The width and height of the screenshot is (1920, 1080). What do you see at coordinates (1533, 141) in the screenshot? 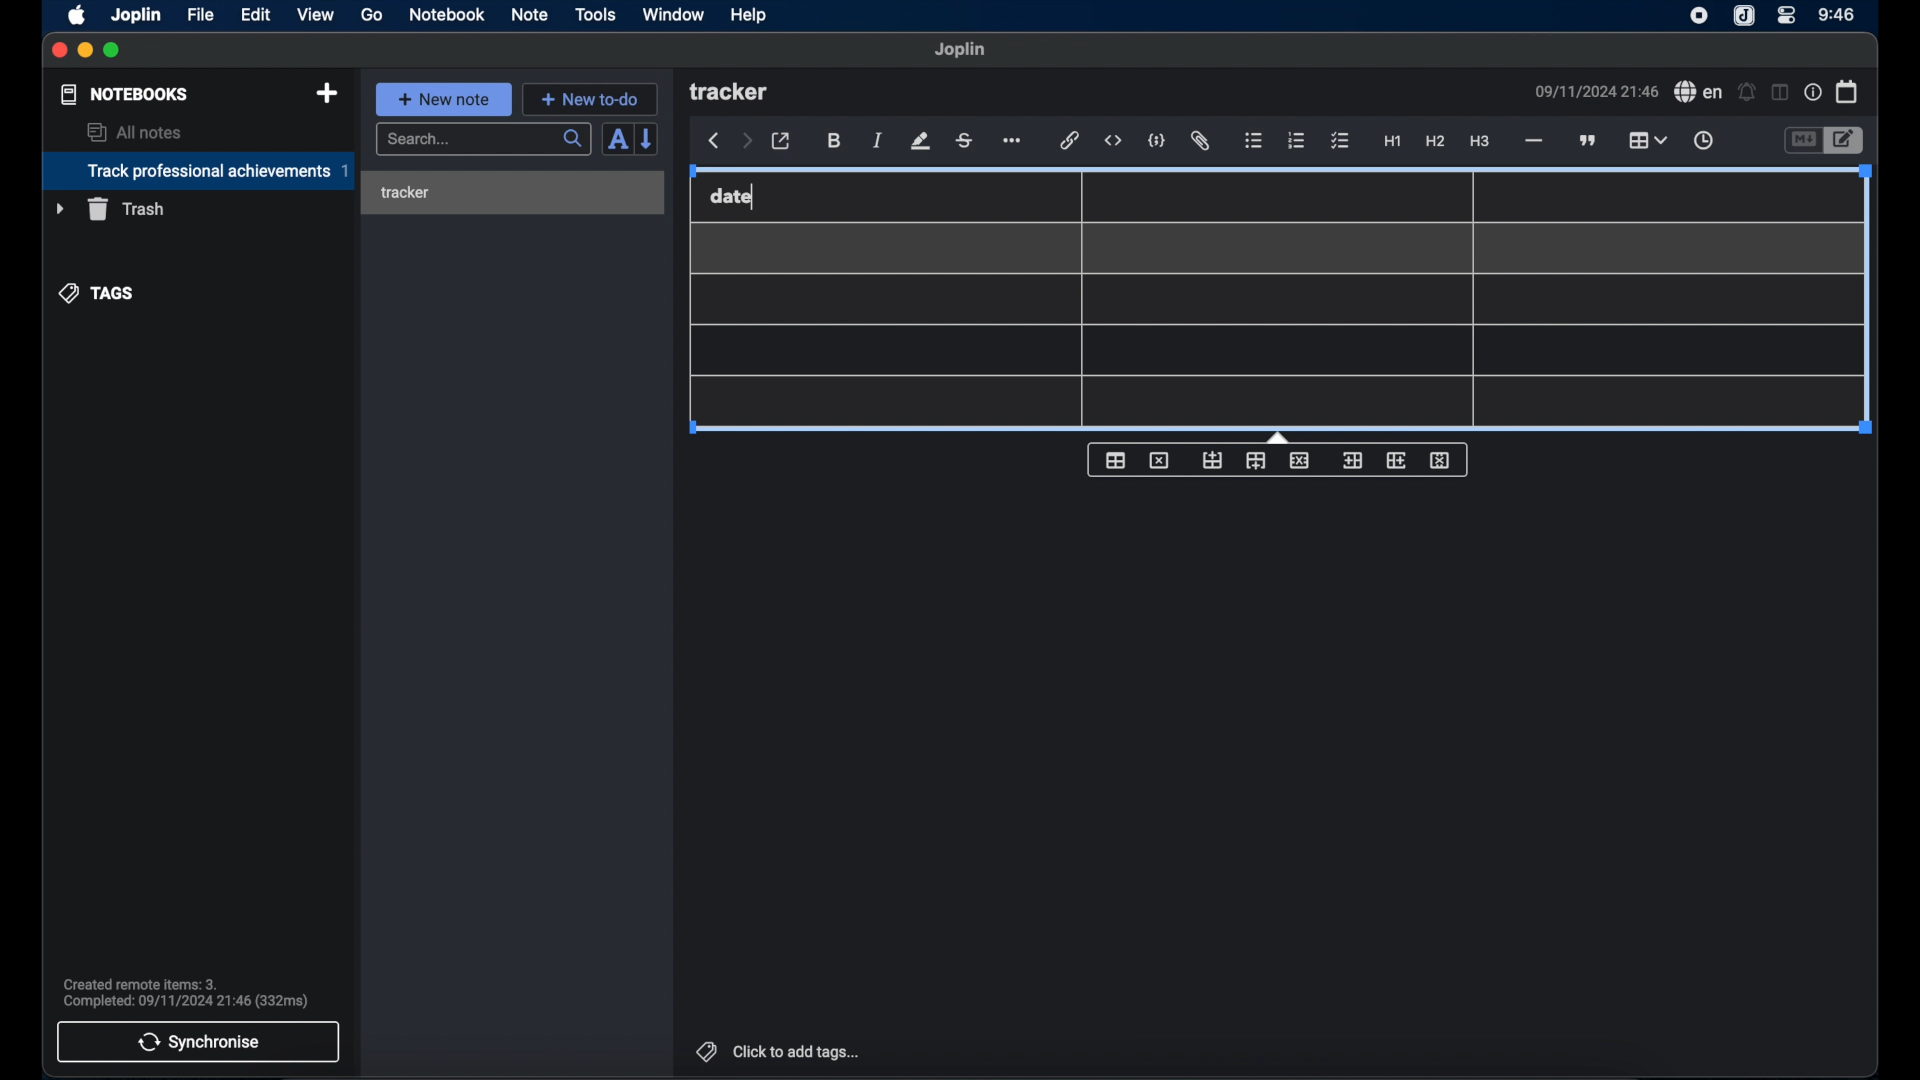
I see `horizontal line` at bounding box center [1533, 141].